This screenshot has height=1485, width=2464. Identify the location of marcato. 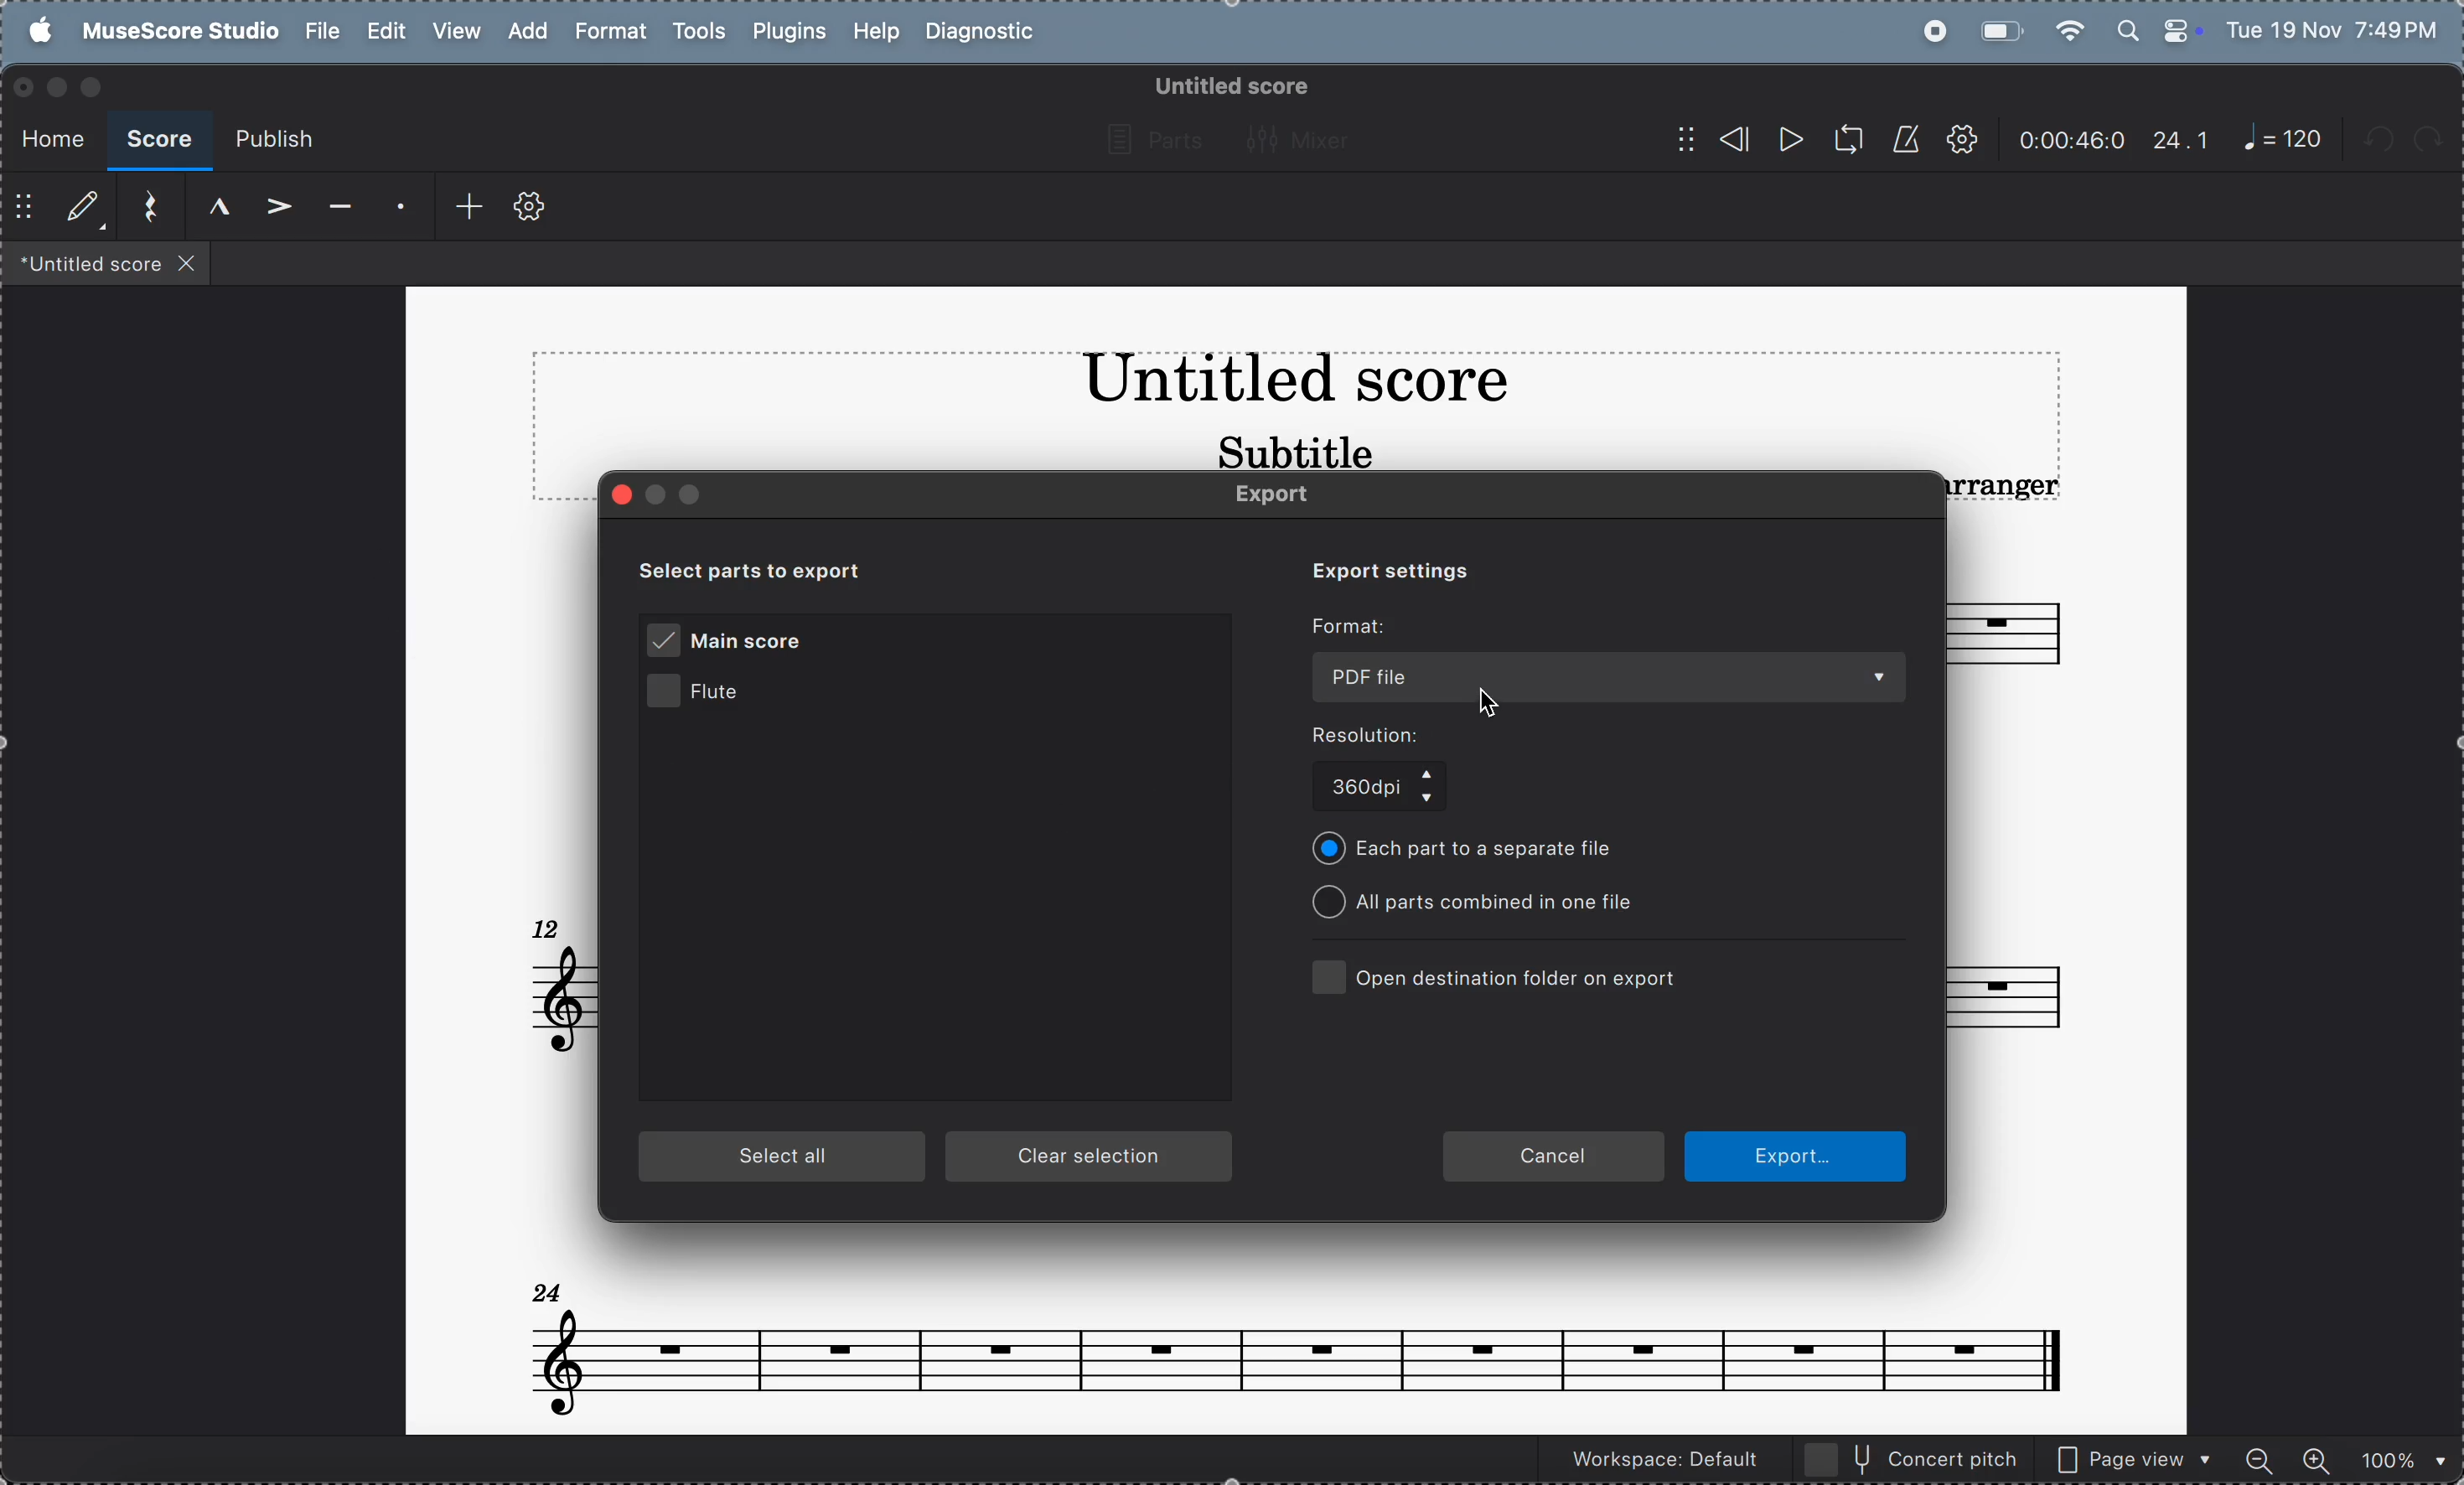
(210, 207).